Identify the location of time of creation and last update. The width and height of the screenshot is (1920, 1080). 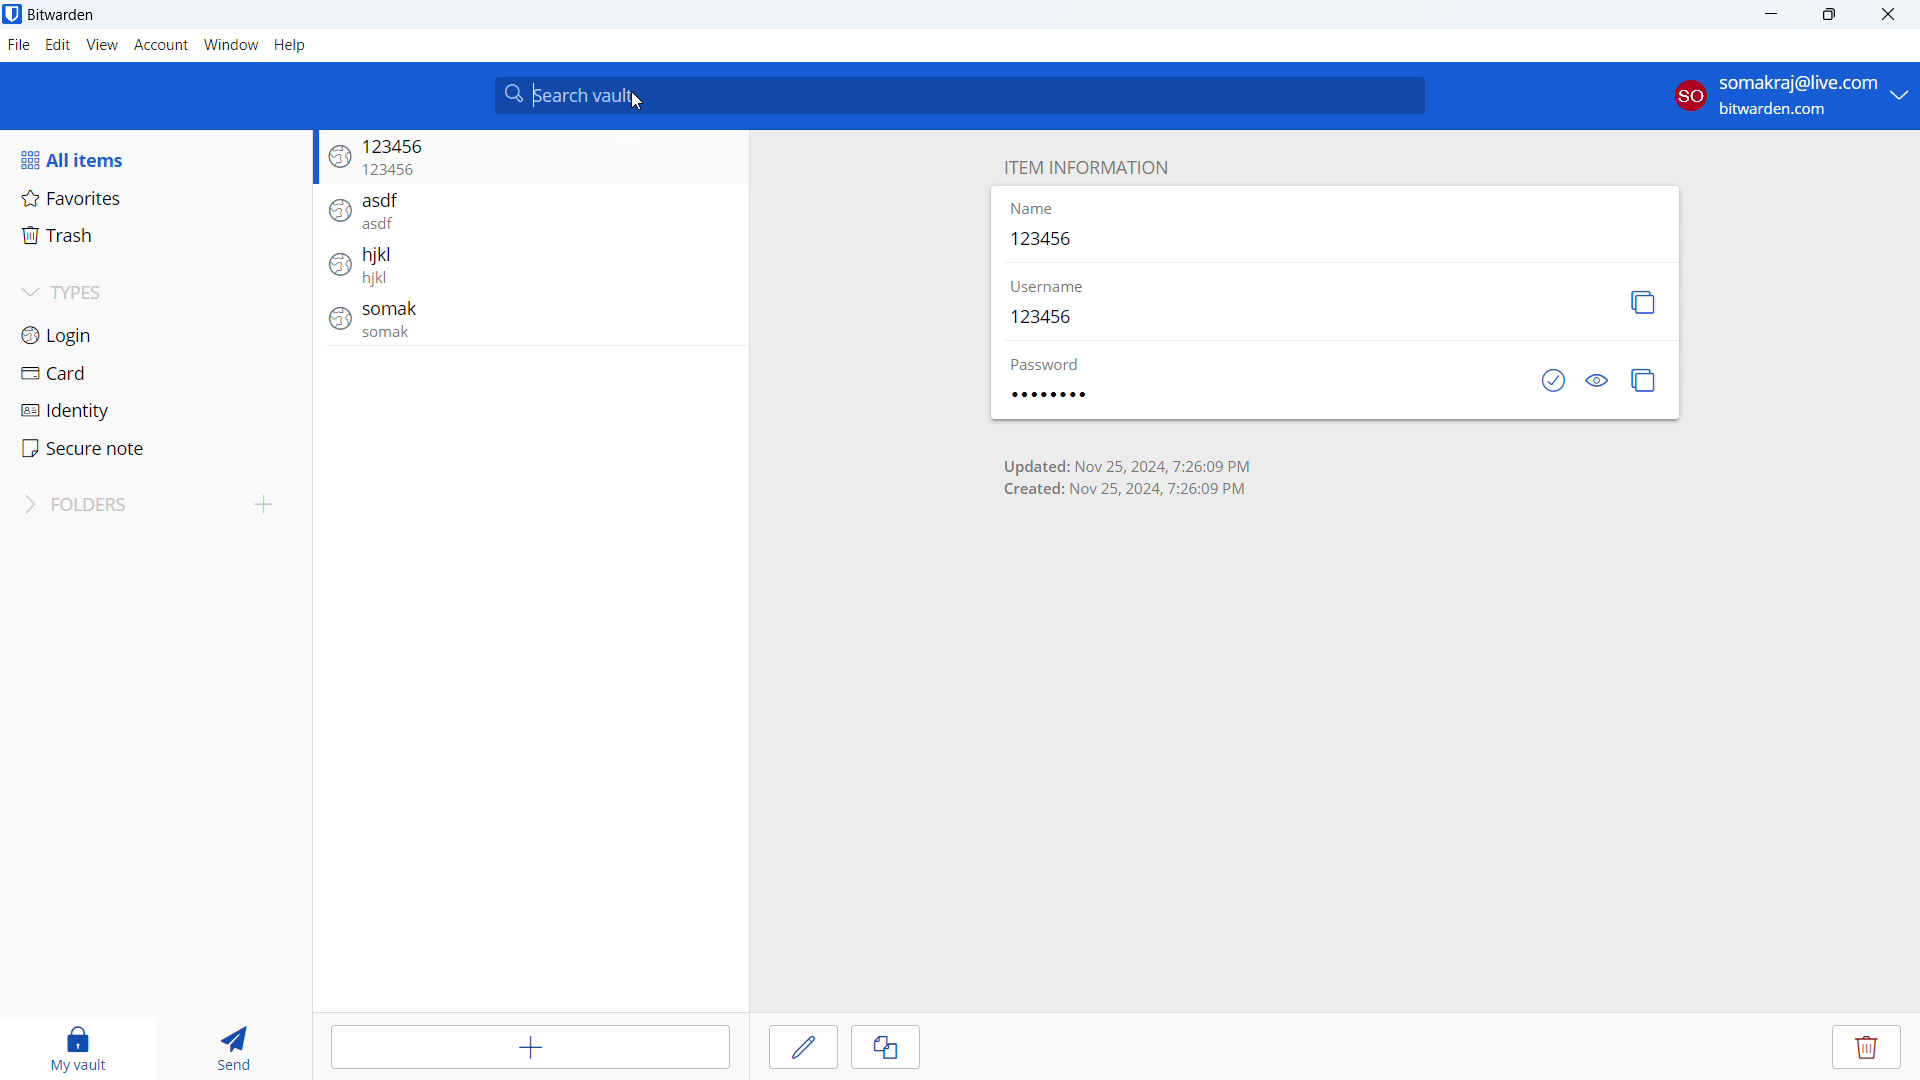
(1127, 475).